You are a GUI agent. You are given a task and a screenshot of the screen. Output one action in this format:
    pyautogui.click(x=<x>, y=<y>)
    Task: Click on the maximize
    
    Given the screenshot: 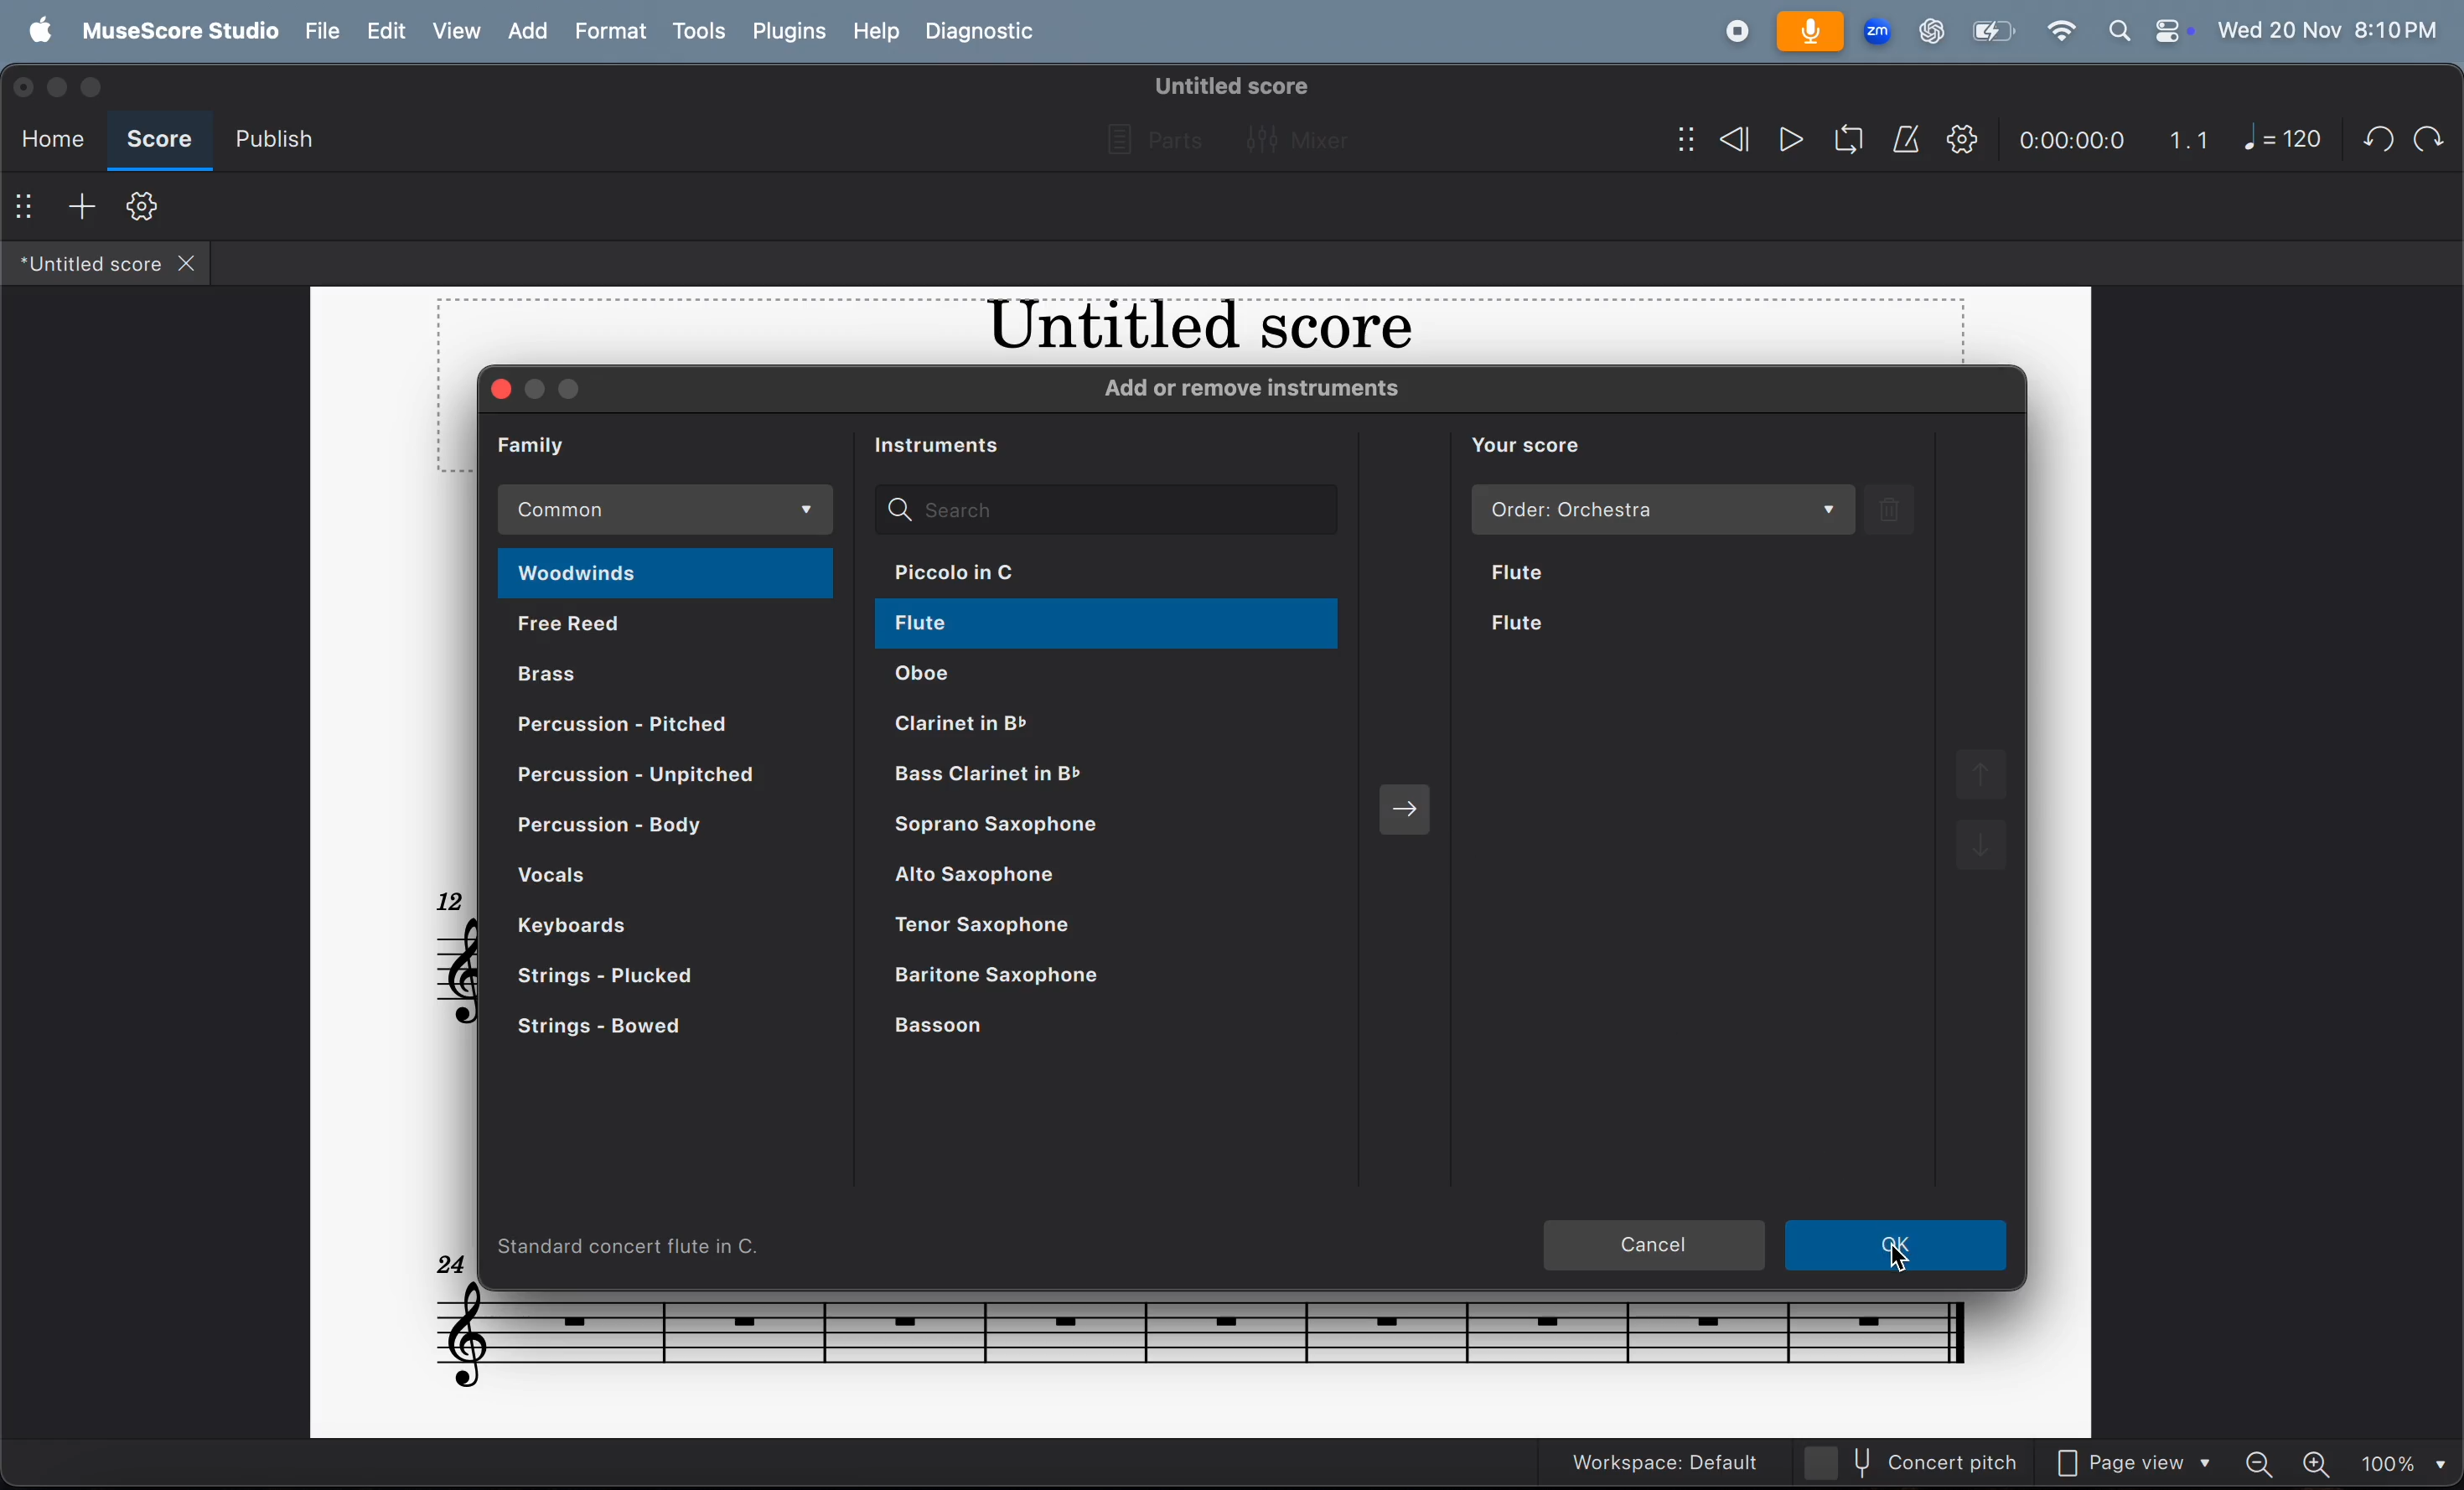 What is the action you would take?
    pyautogui.click(x=579, y=390)
    